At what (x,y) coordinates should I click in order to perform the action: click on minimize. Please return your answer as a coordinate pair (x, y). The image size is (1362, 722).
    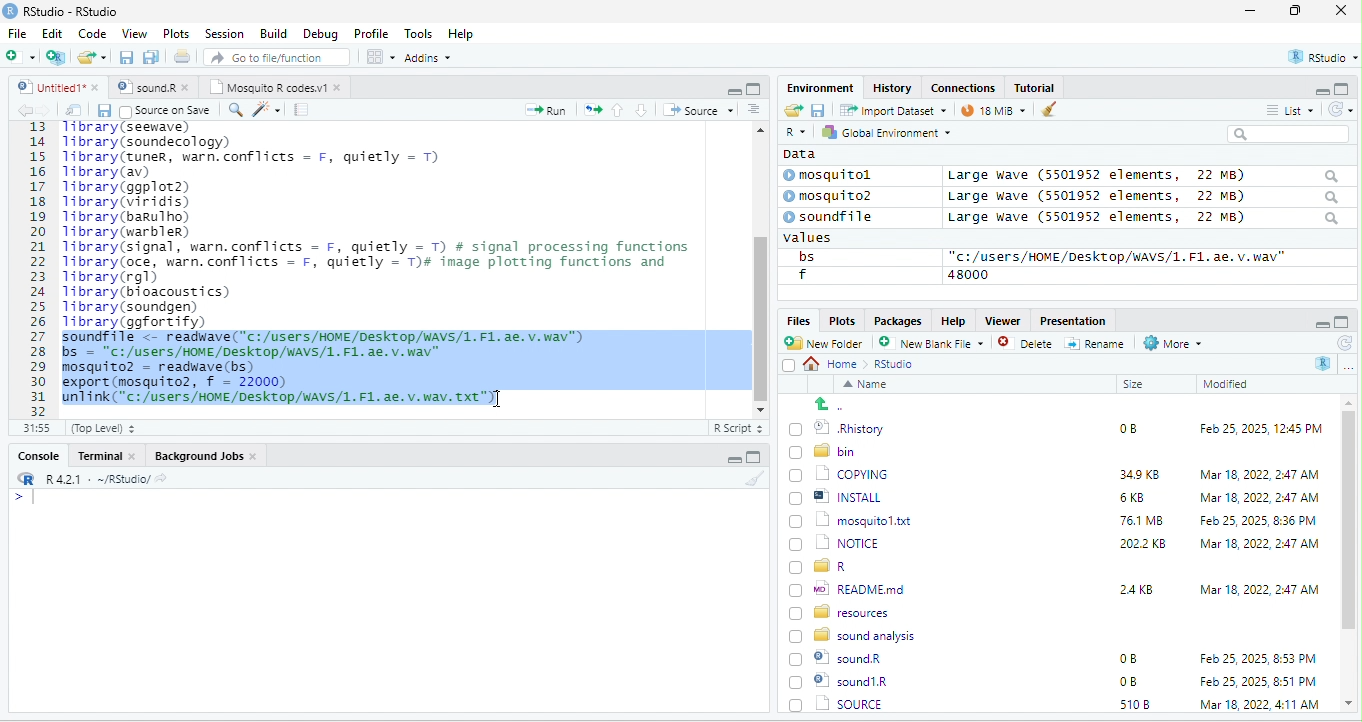
    Looking at the image, I should click on (1250, 12).